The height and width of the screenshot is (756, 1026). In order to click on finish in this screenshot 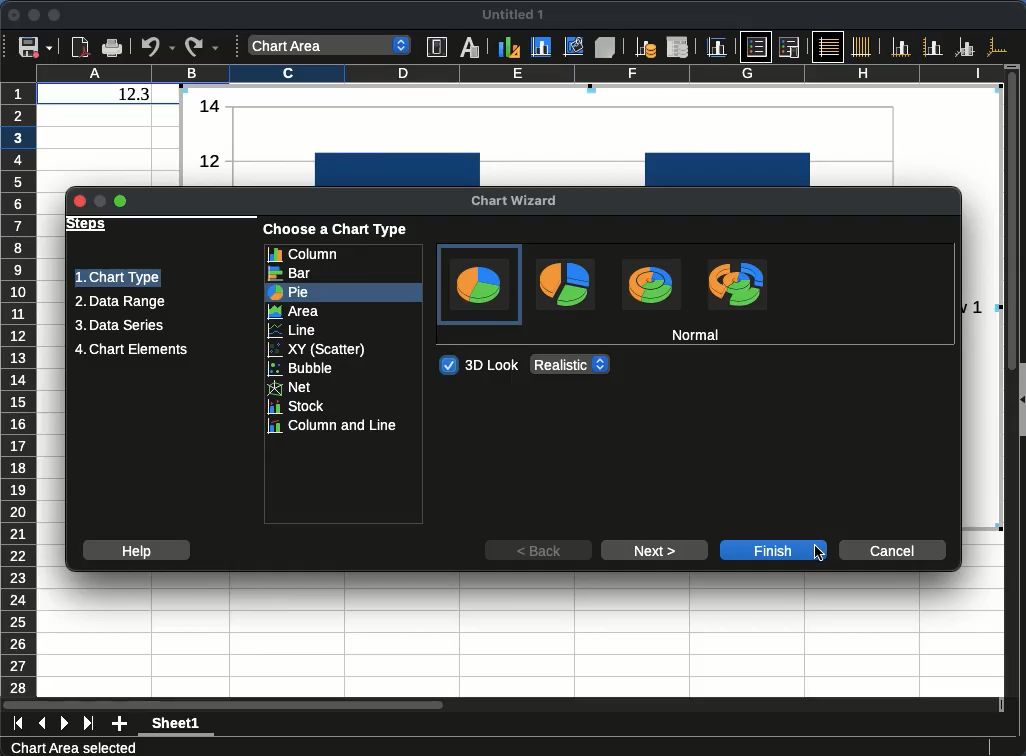, I will do `click(773, 550)`.